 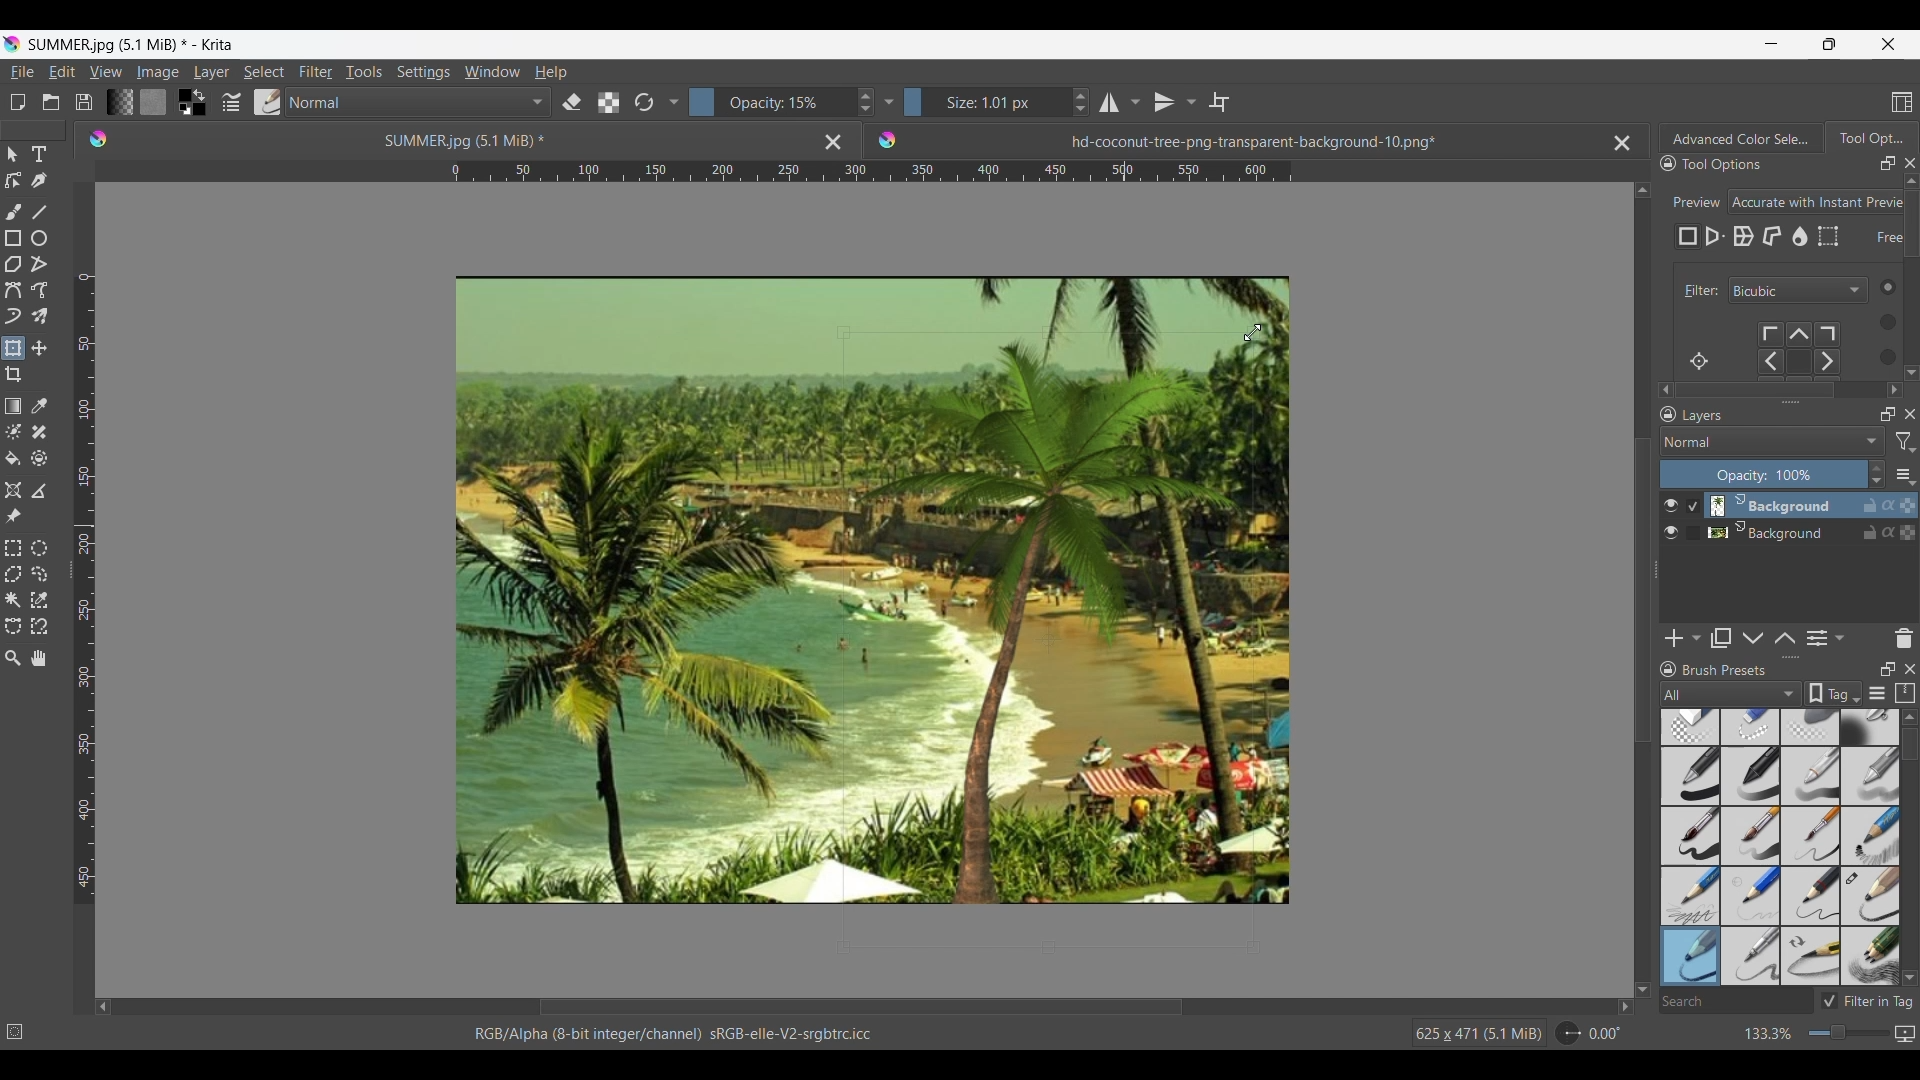 I want to click on Change angle of canvas, so click(x=1590, y=1032).